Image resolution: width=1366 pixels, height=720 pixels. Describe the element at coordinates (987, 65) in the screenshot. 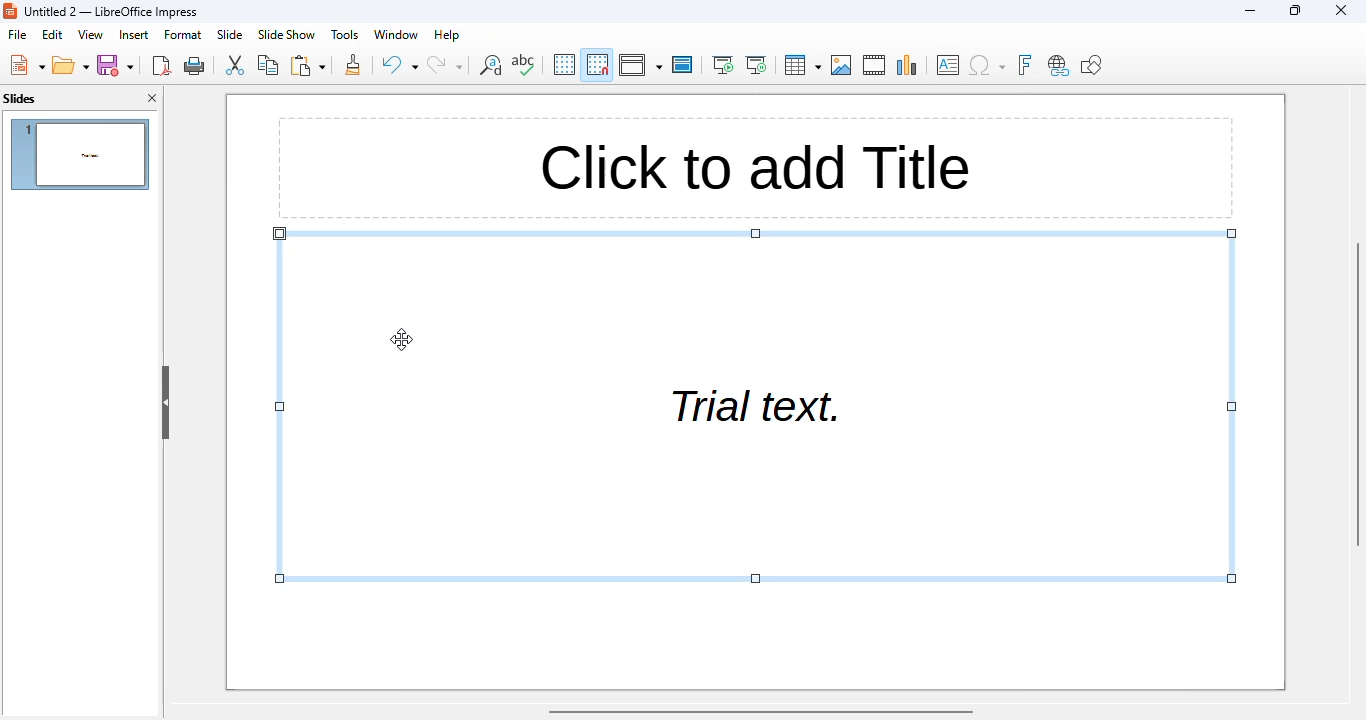

I see `insert special characters` at that location.